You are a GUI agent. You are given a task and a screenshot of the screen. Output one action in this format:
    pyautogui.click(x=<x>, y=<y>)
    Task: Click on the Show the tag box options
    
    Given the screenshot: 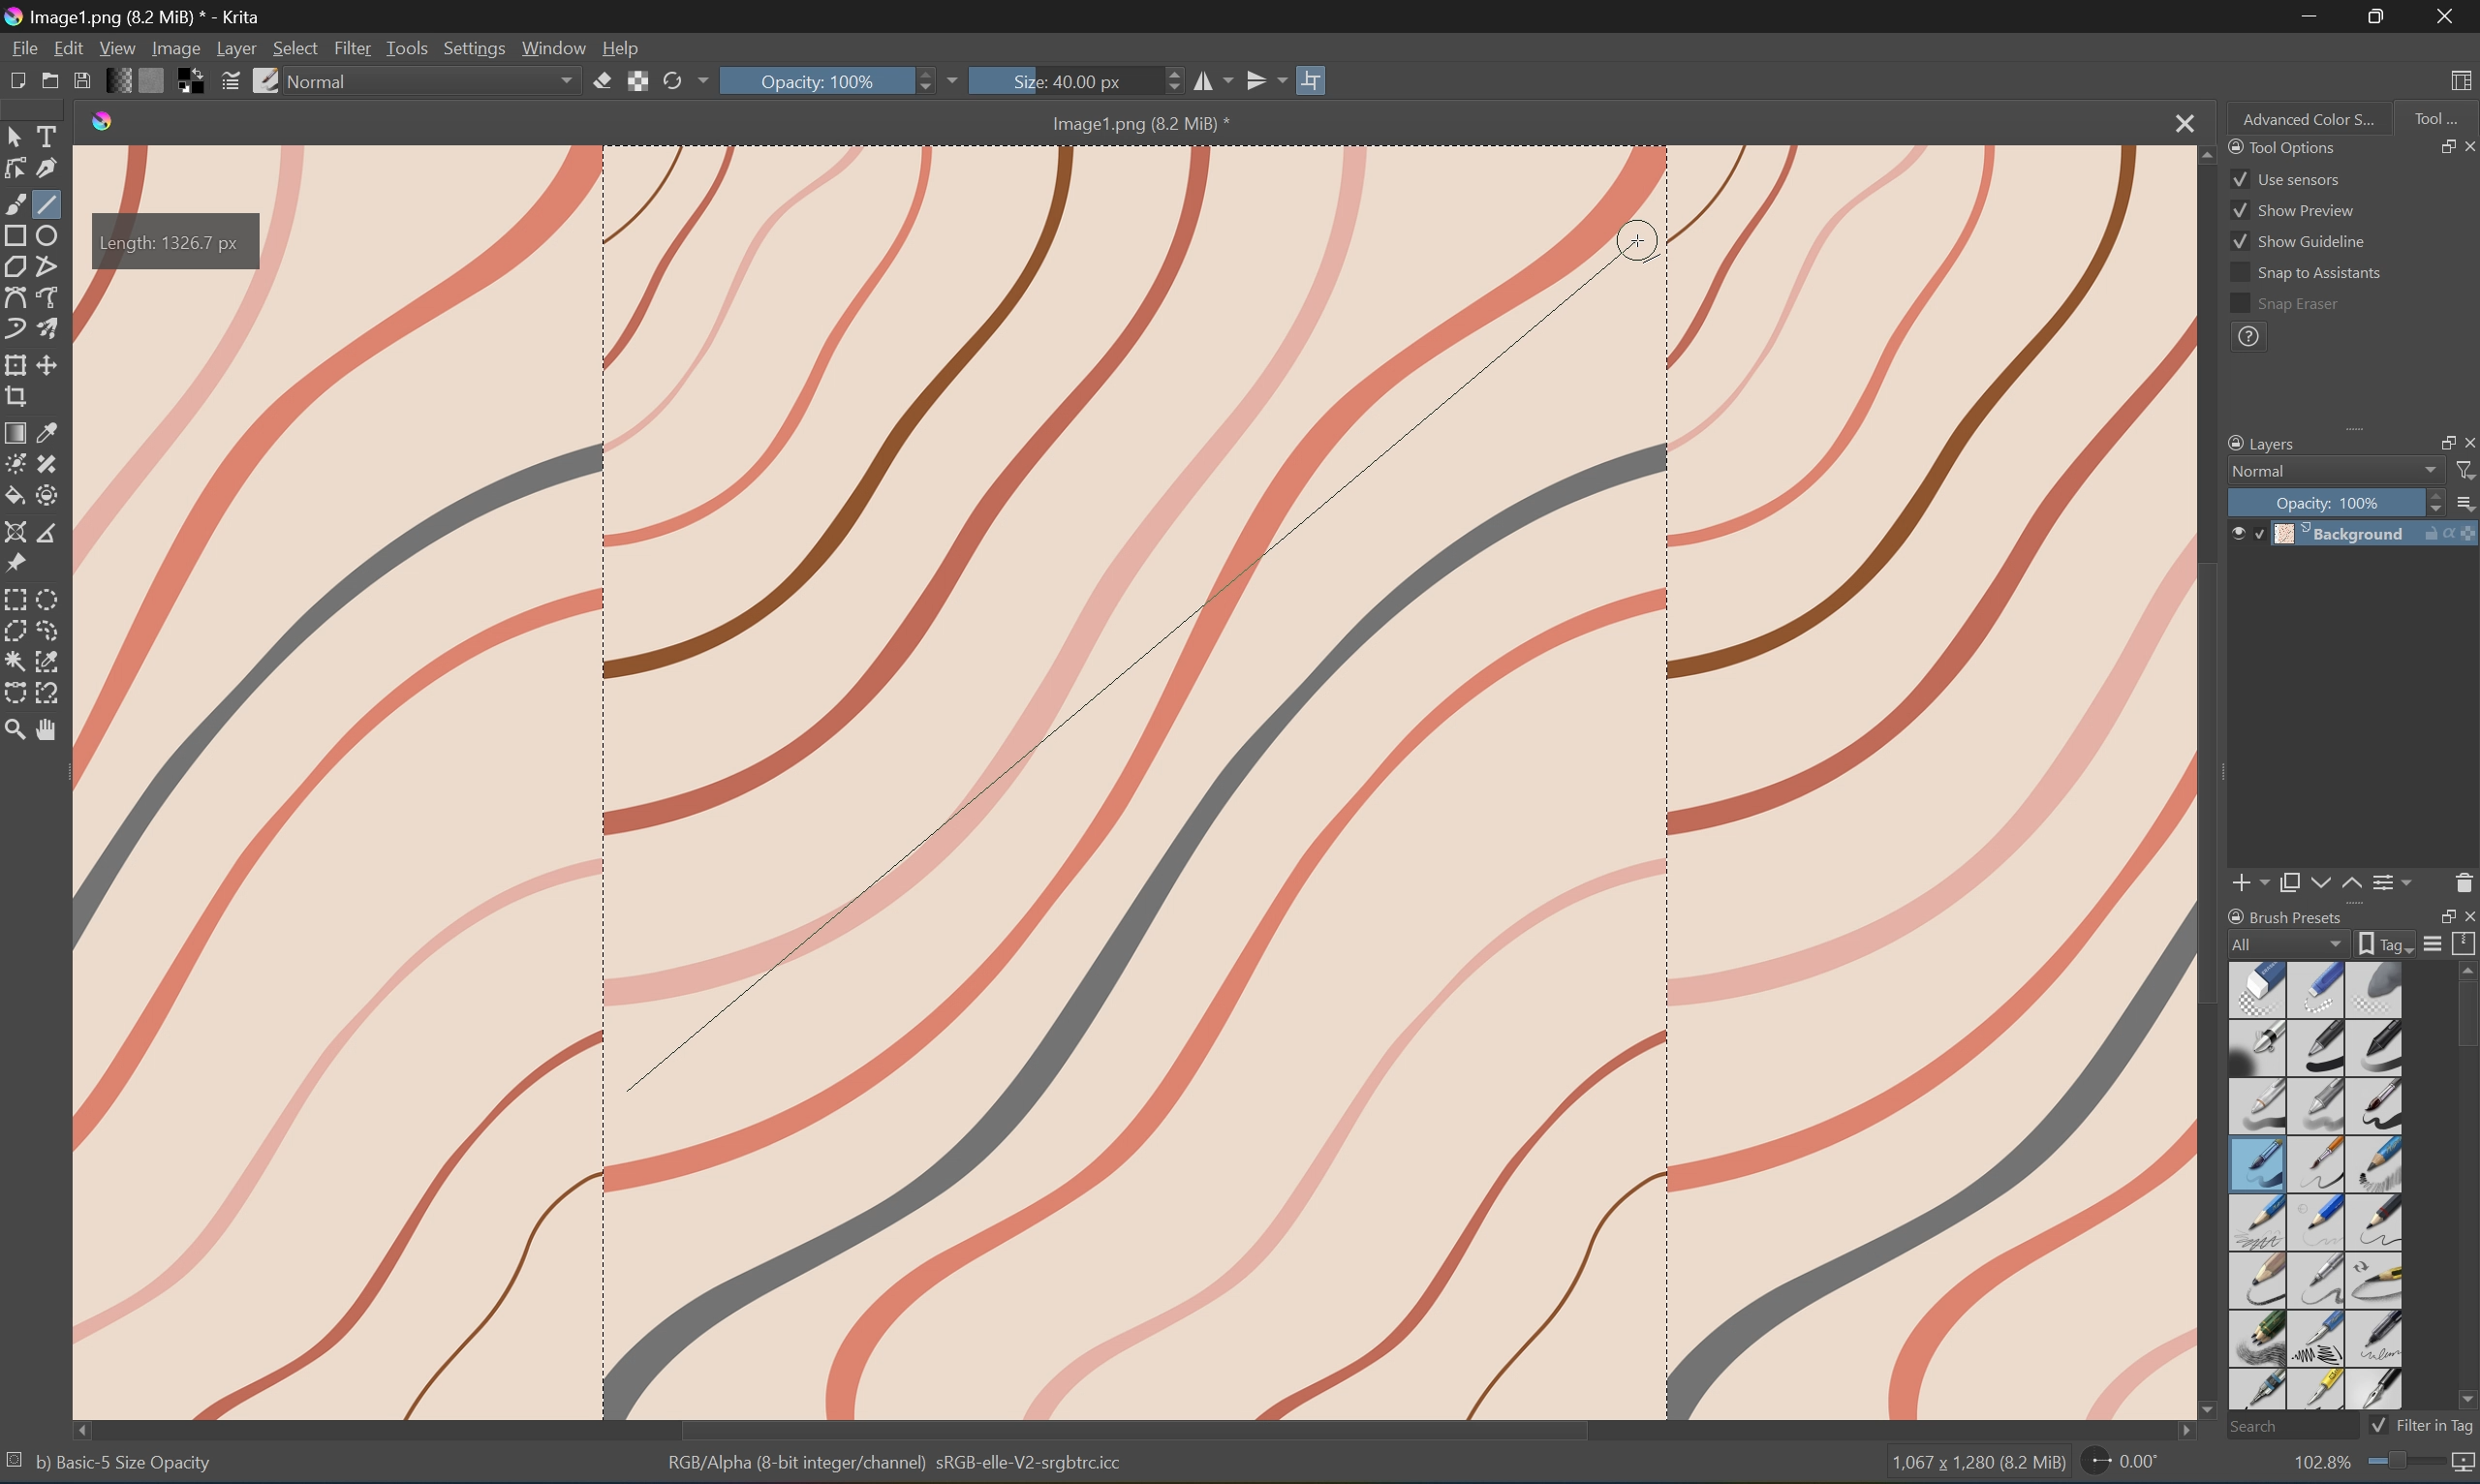 What is the action you would take?
    pyautogui.click(x=2381, y=944)
    